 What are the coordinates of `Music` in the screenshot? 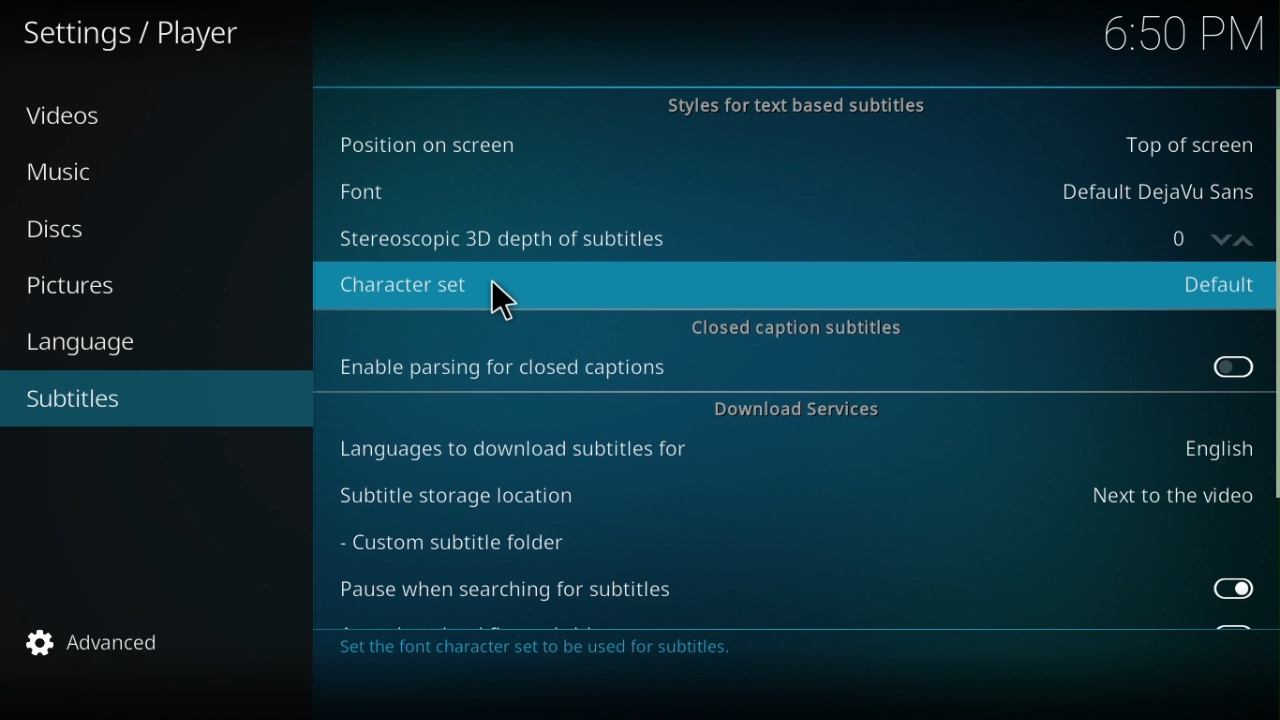 It's located at (67, 178).